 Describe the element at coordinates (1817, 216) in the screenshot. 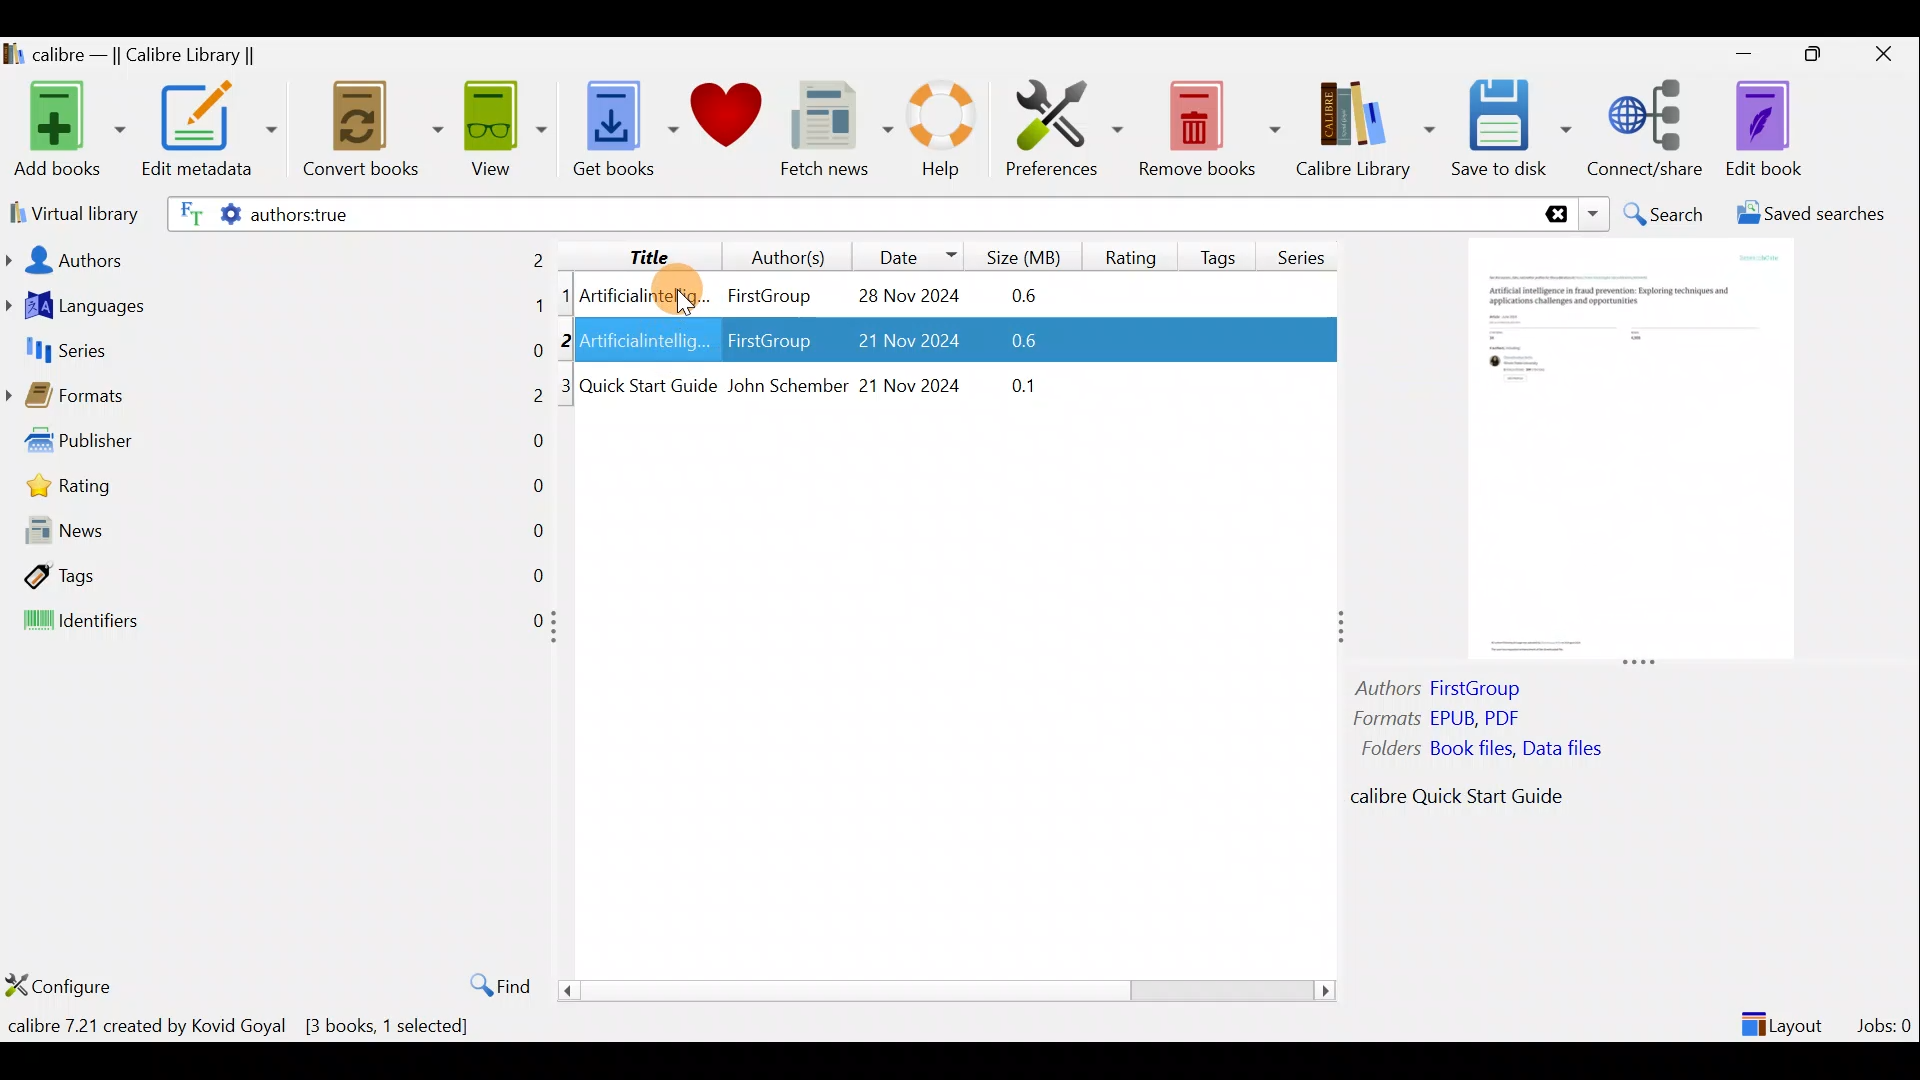

I see `Saved searches` at that location.